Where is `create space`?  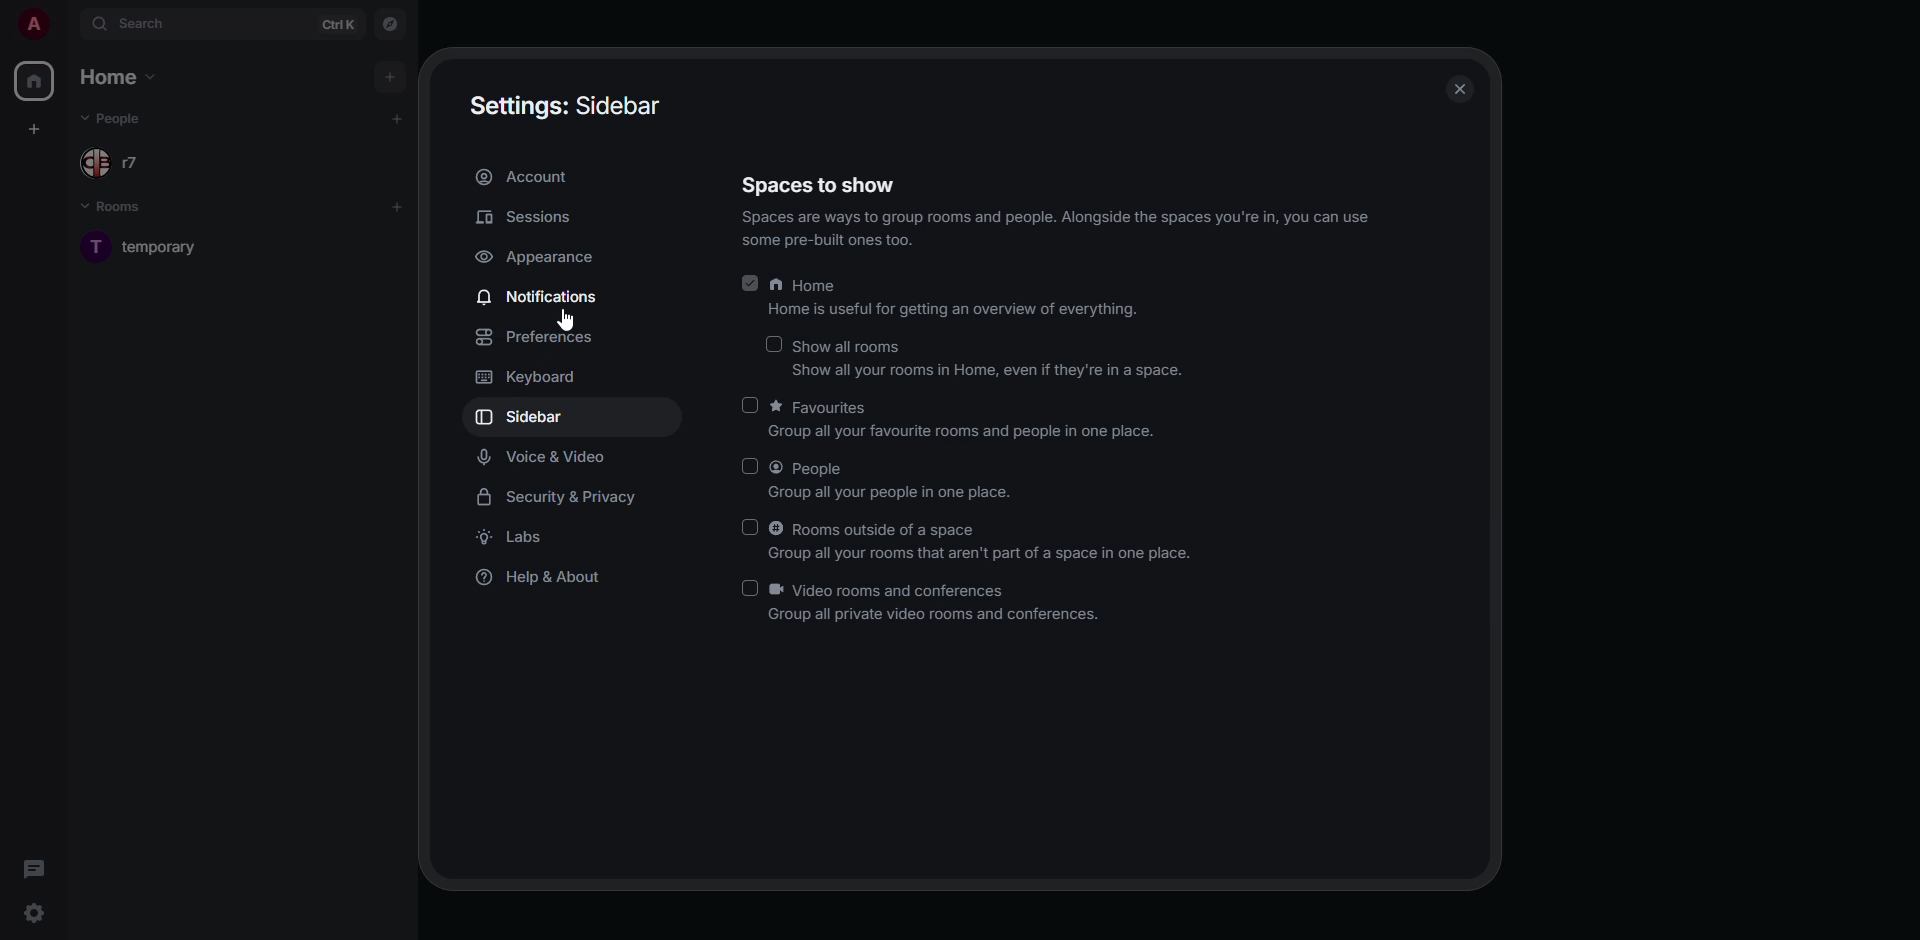 create space is located at coordinates (38, 128).